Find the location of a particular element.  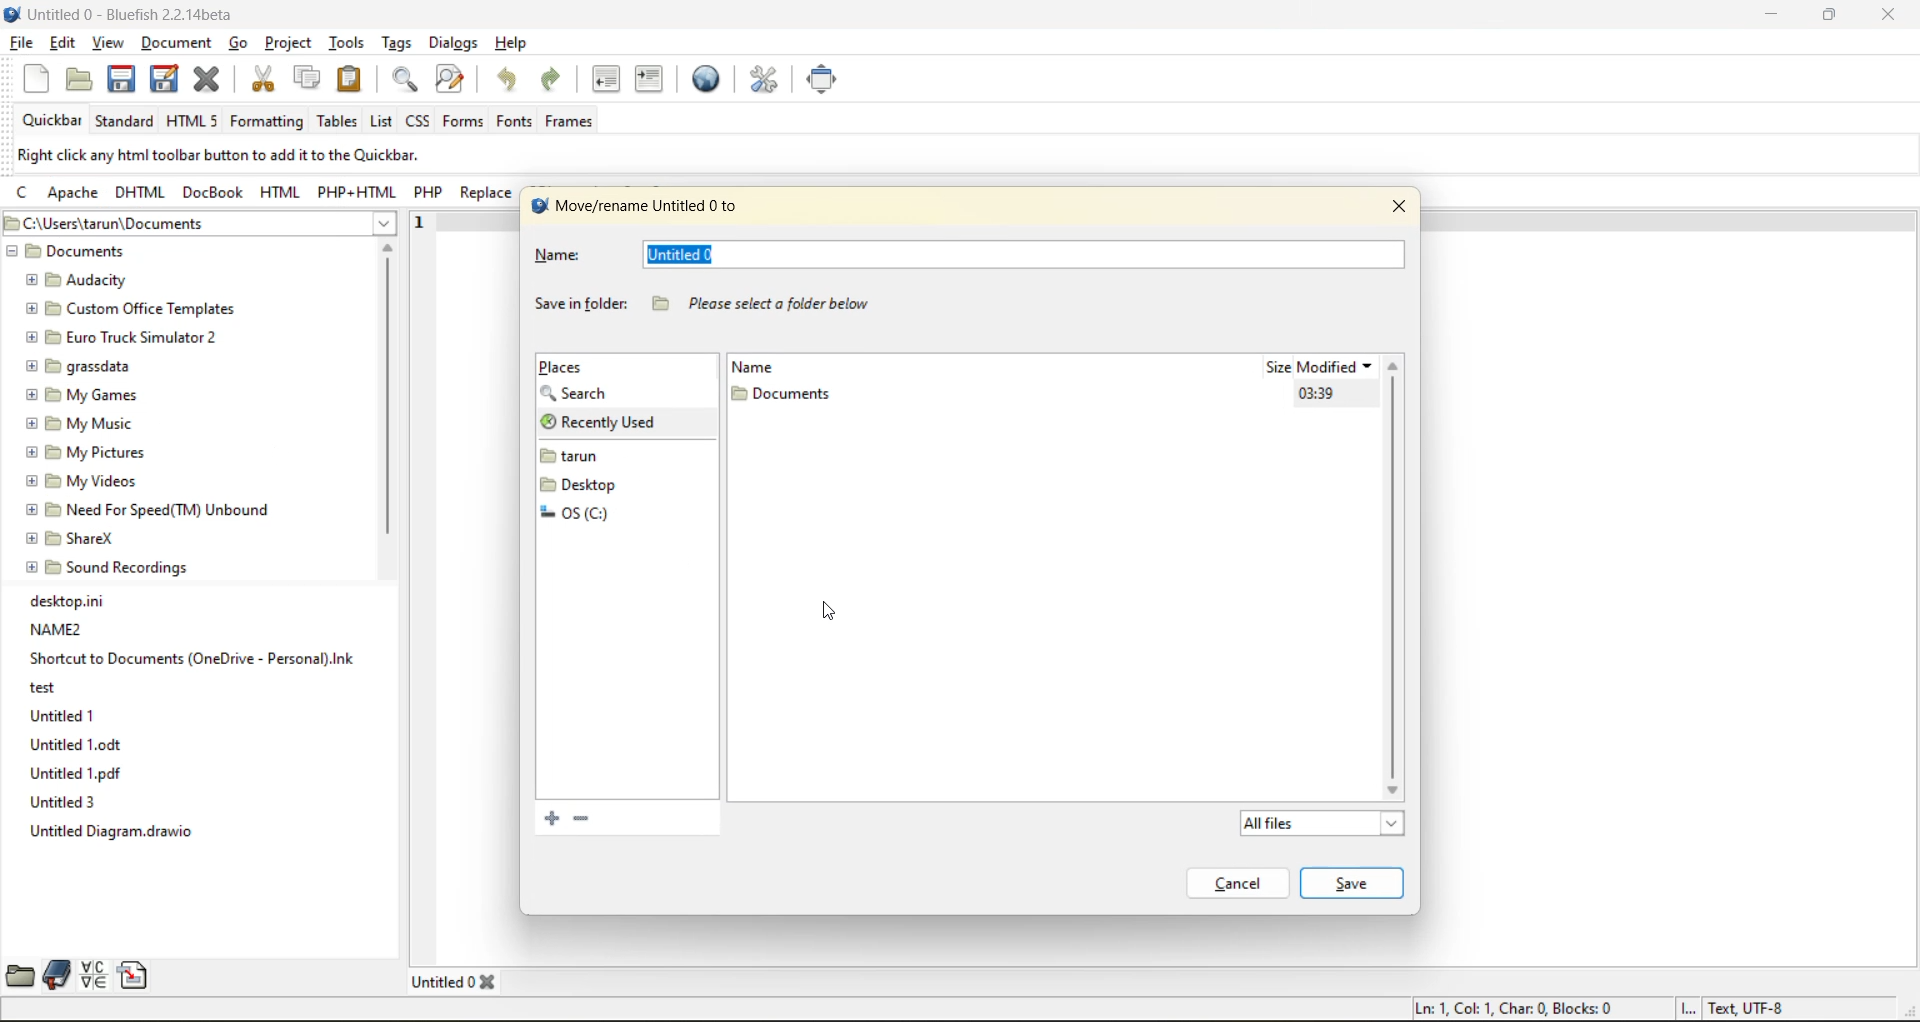

php html is located at coordinates (361, 194).